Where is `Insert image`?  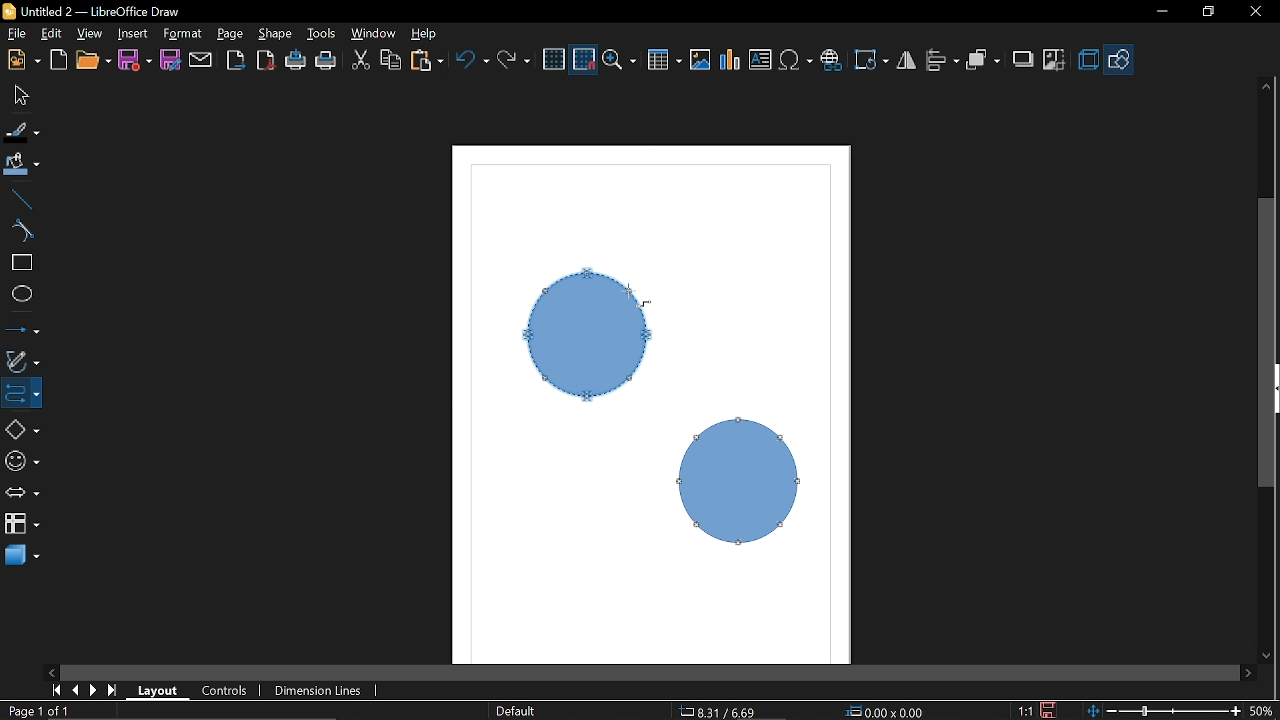
Insert image is located at coordinates (700, 60).